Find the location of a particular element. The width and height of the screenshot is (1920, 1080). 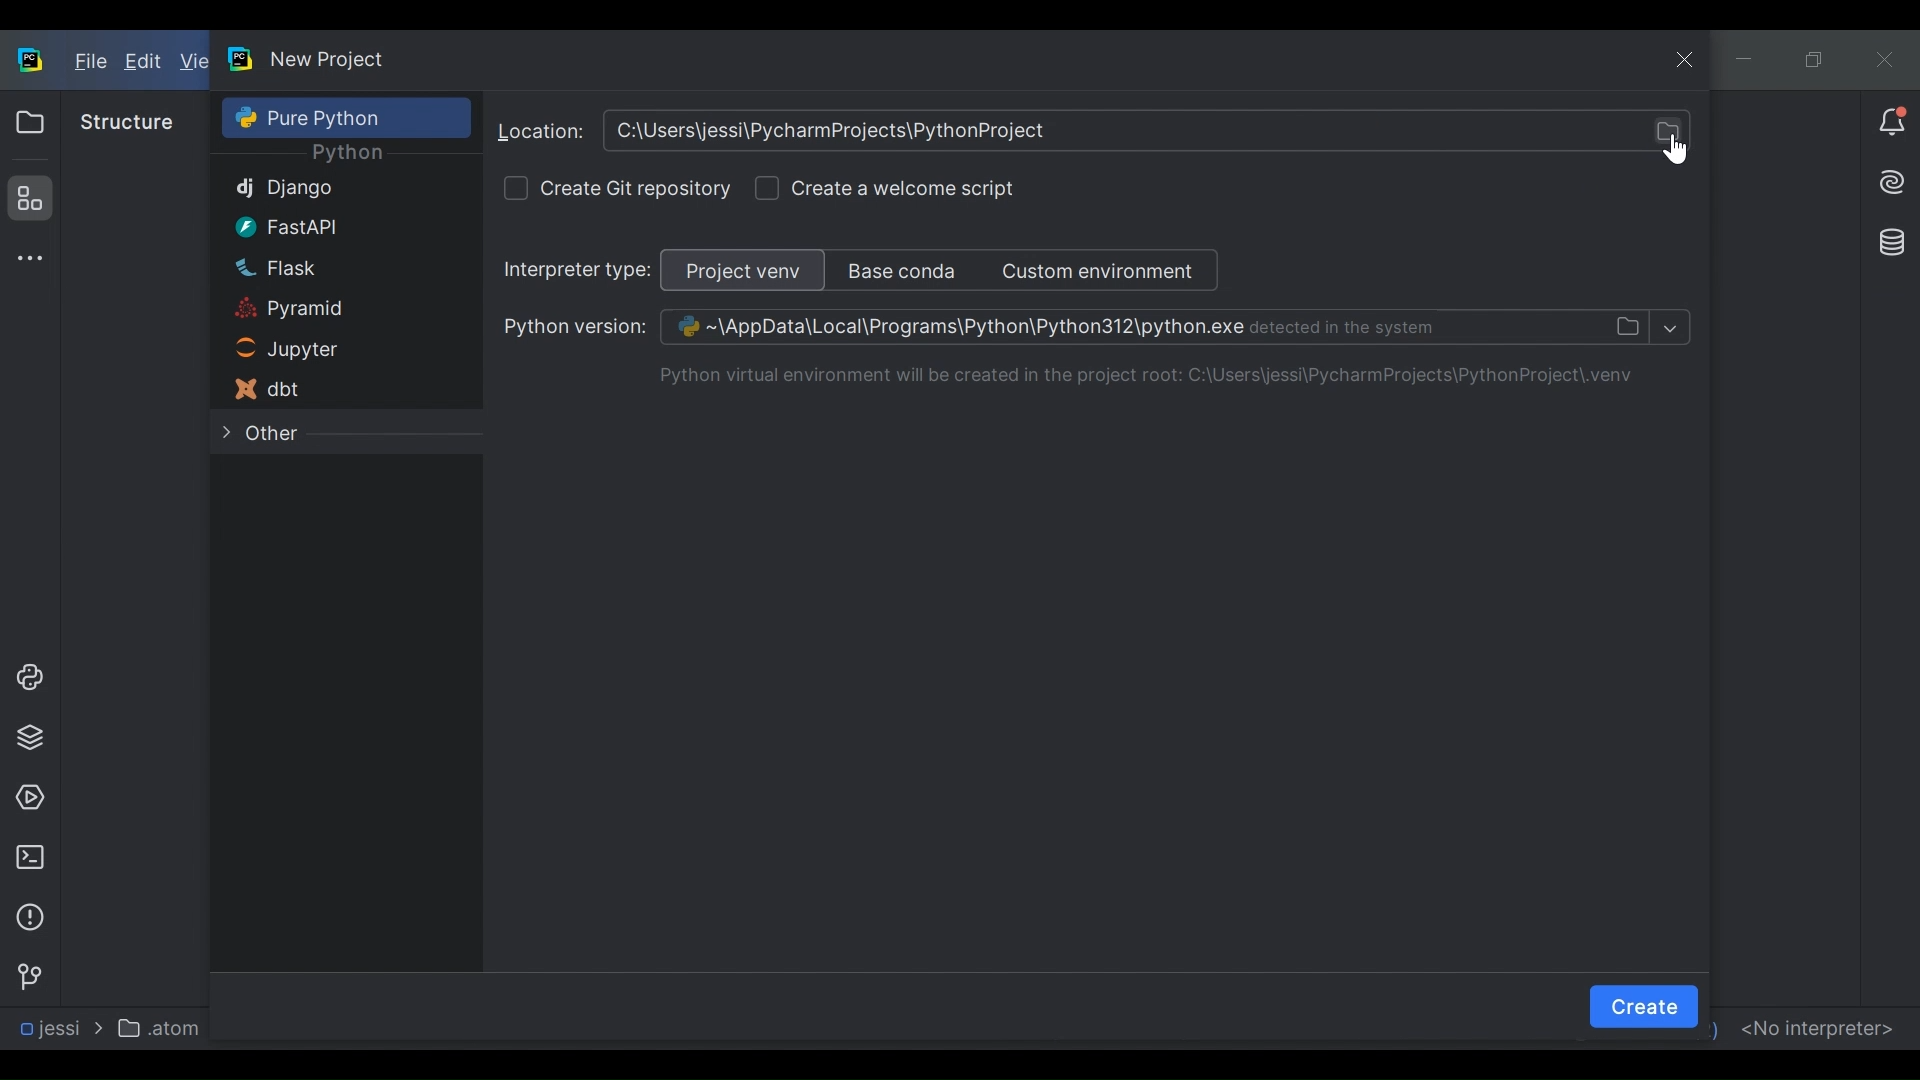

Cursor is located at coordinates (1671, 150).